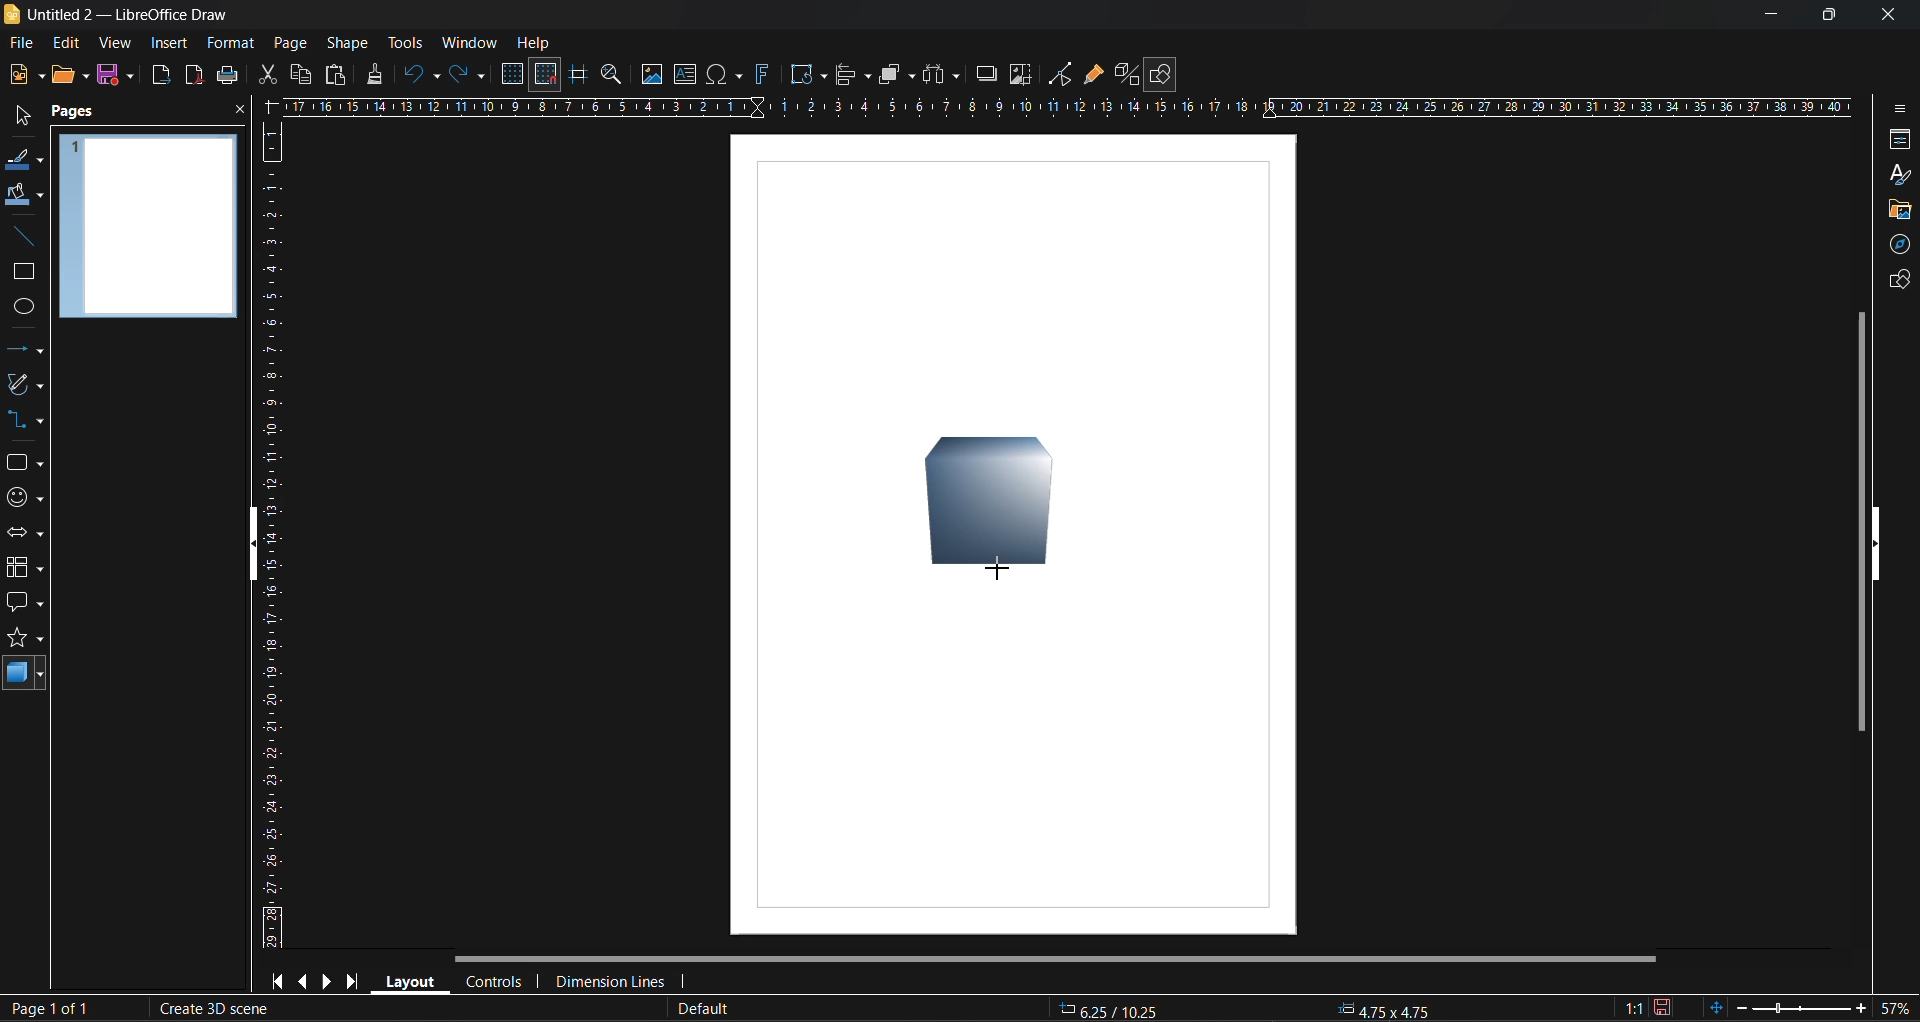 The height and width of the screenshot is (1022, 1920). What do you see at coordinates (65, 41) in the screenshot?
I see `edit` at bounding box center [65, 41].